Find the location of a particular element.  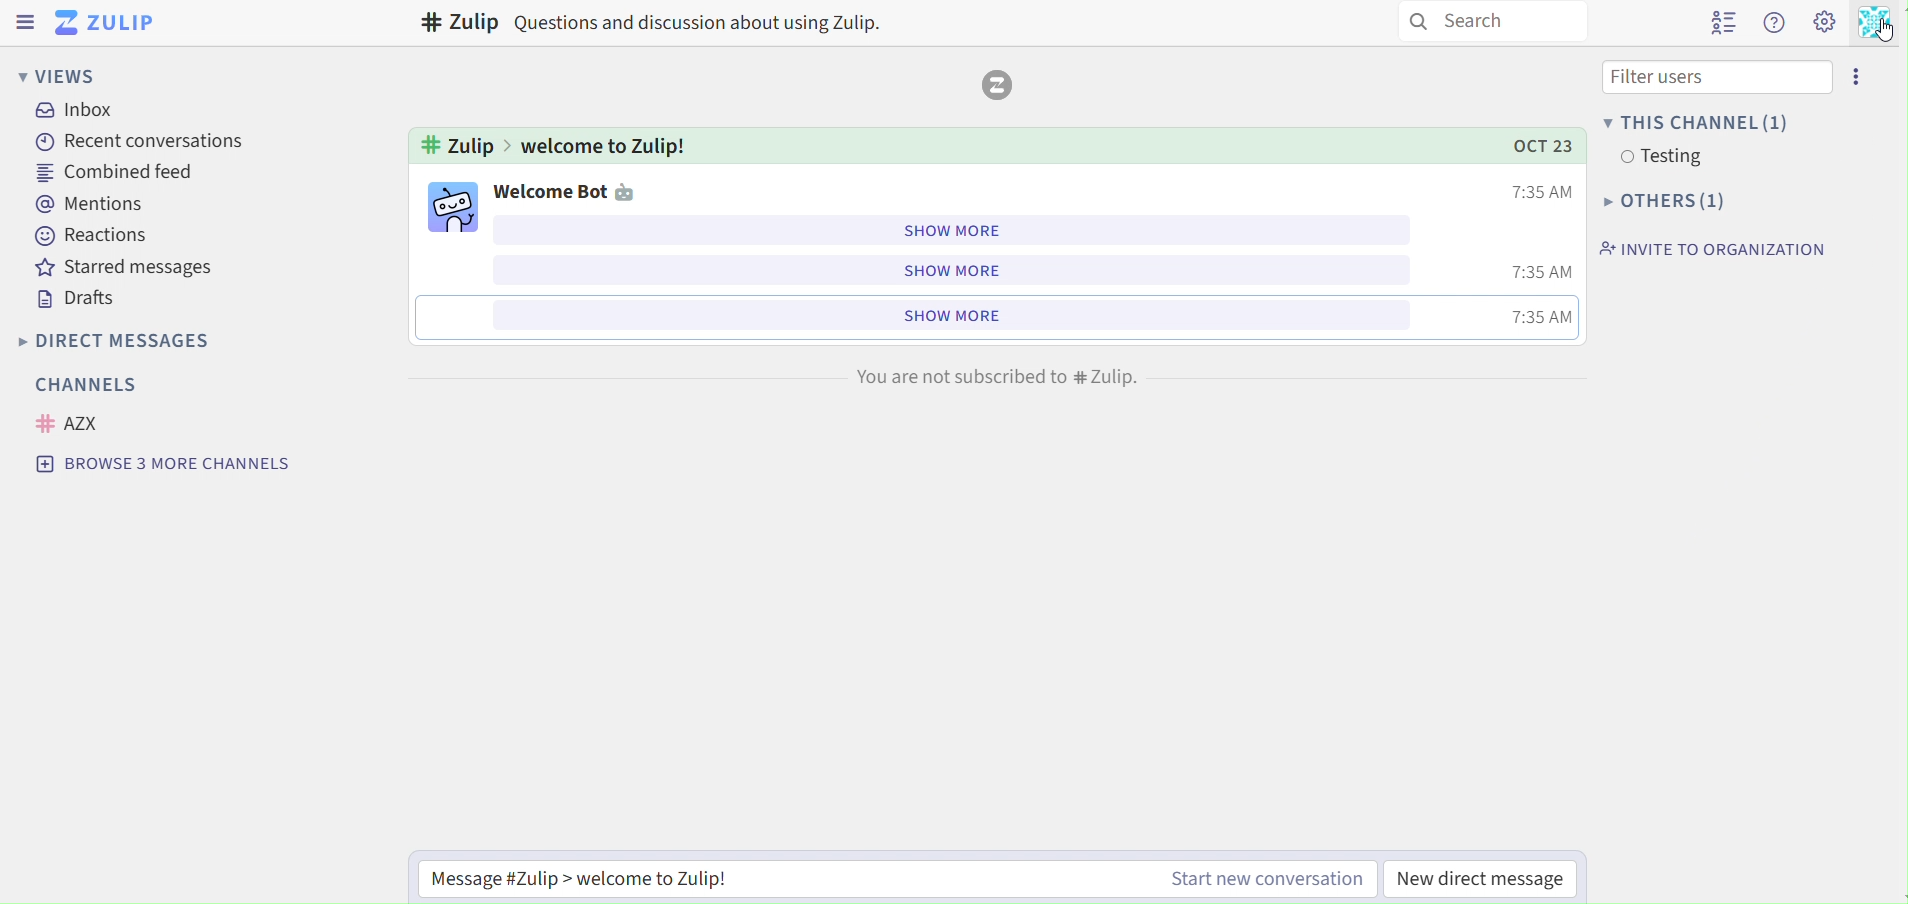

starred messages is located at coordinates (128, 268).